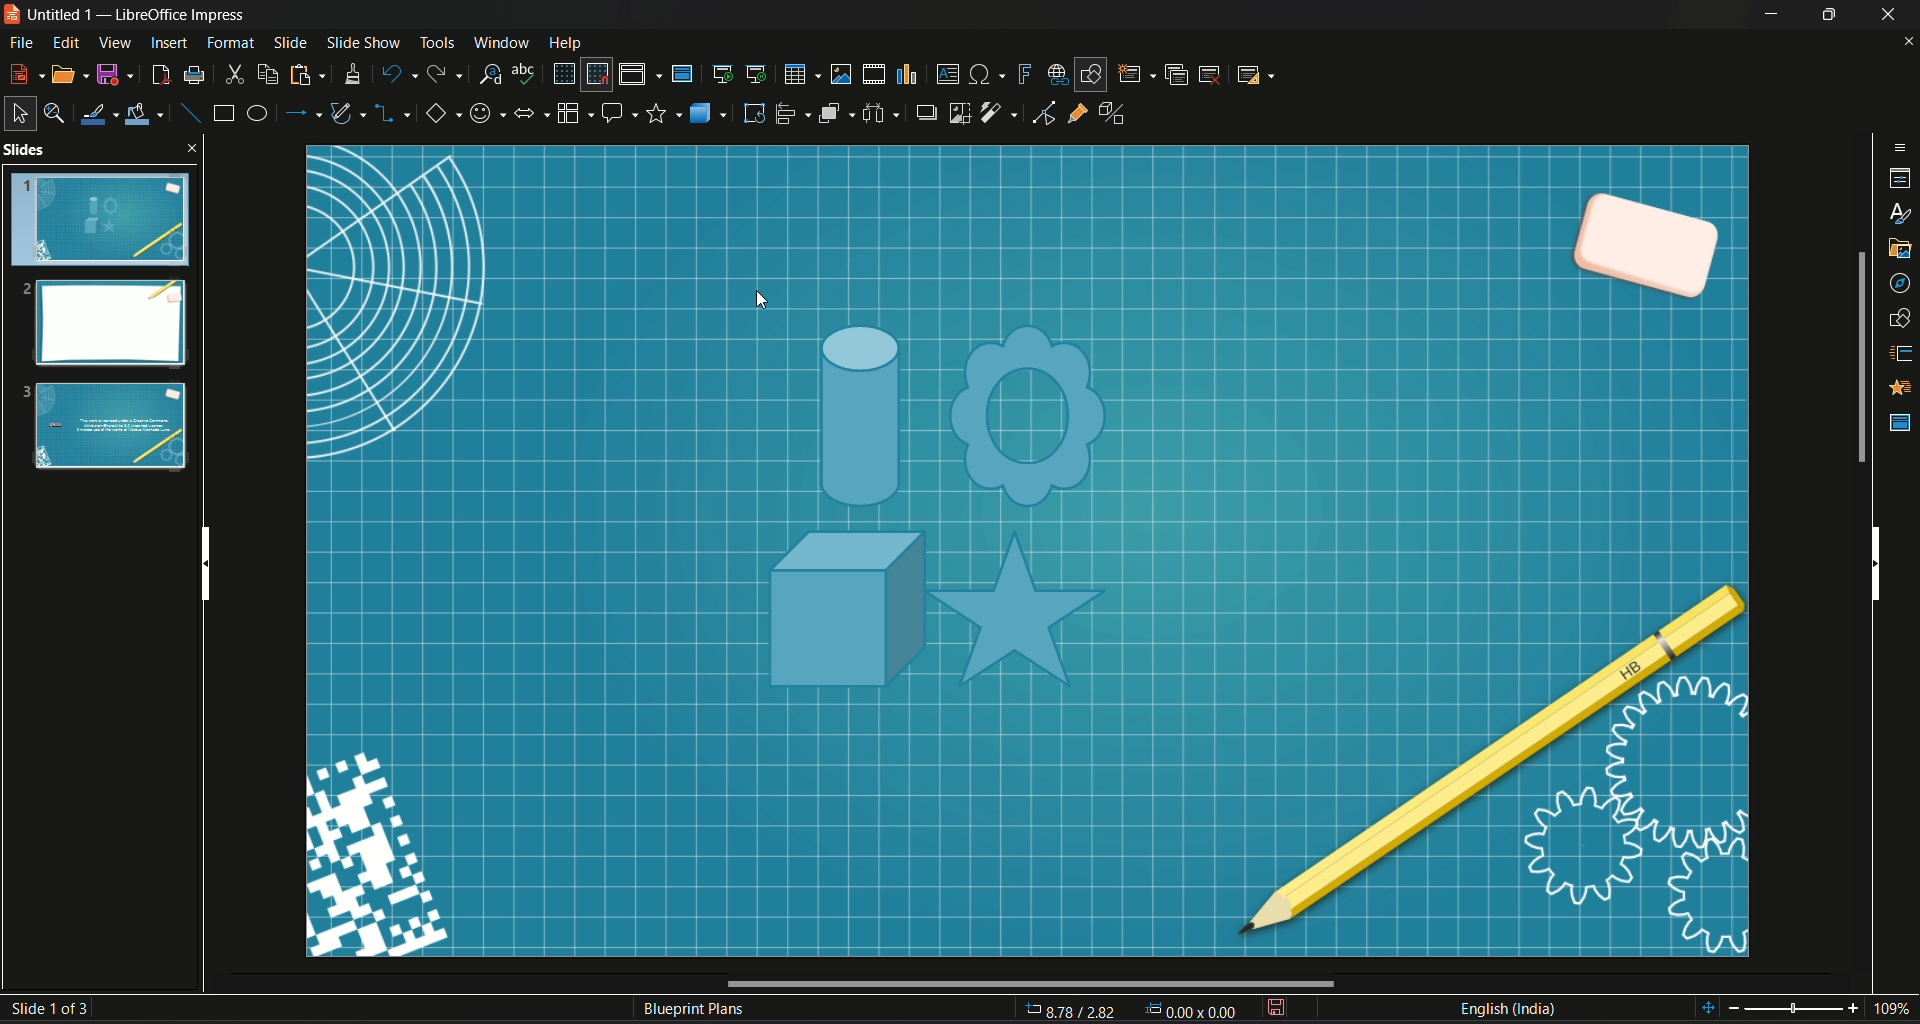  What do you see at coordinates (1253, 74) in the screenshot?
I see `slide layout` at bounding box center [1253, 74].